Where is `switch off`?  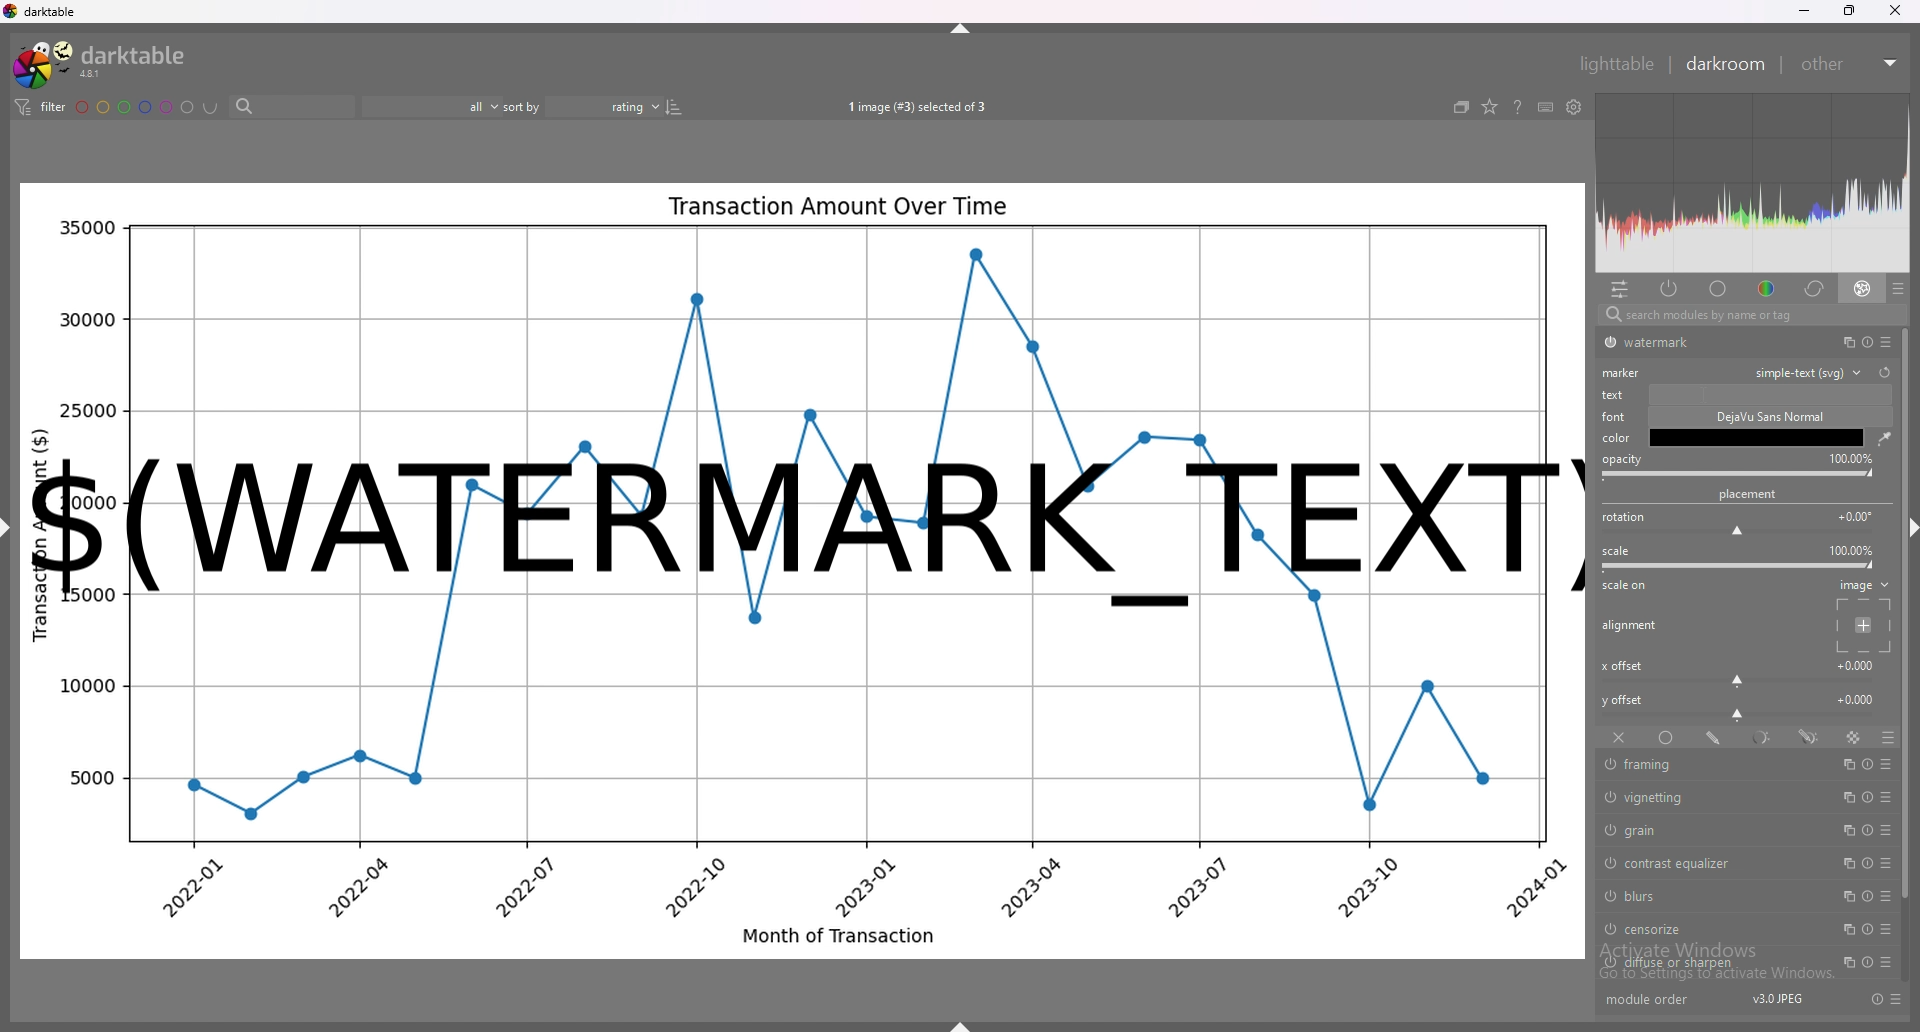 switch off is located at coordinates (1607, 829).